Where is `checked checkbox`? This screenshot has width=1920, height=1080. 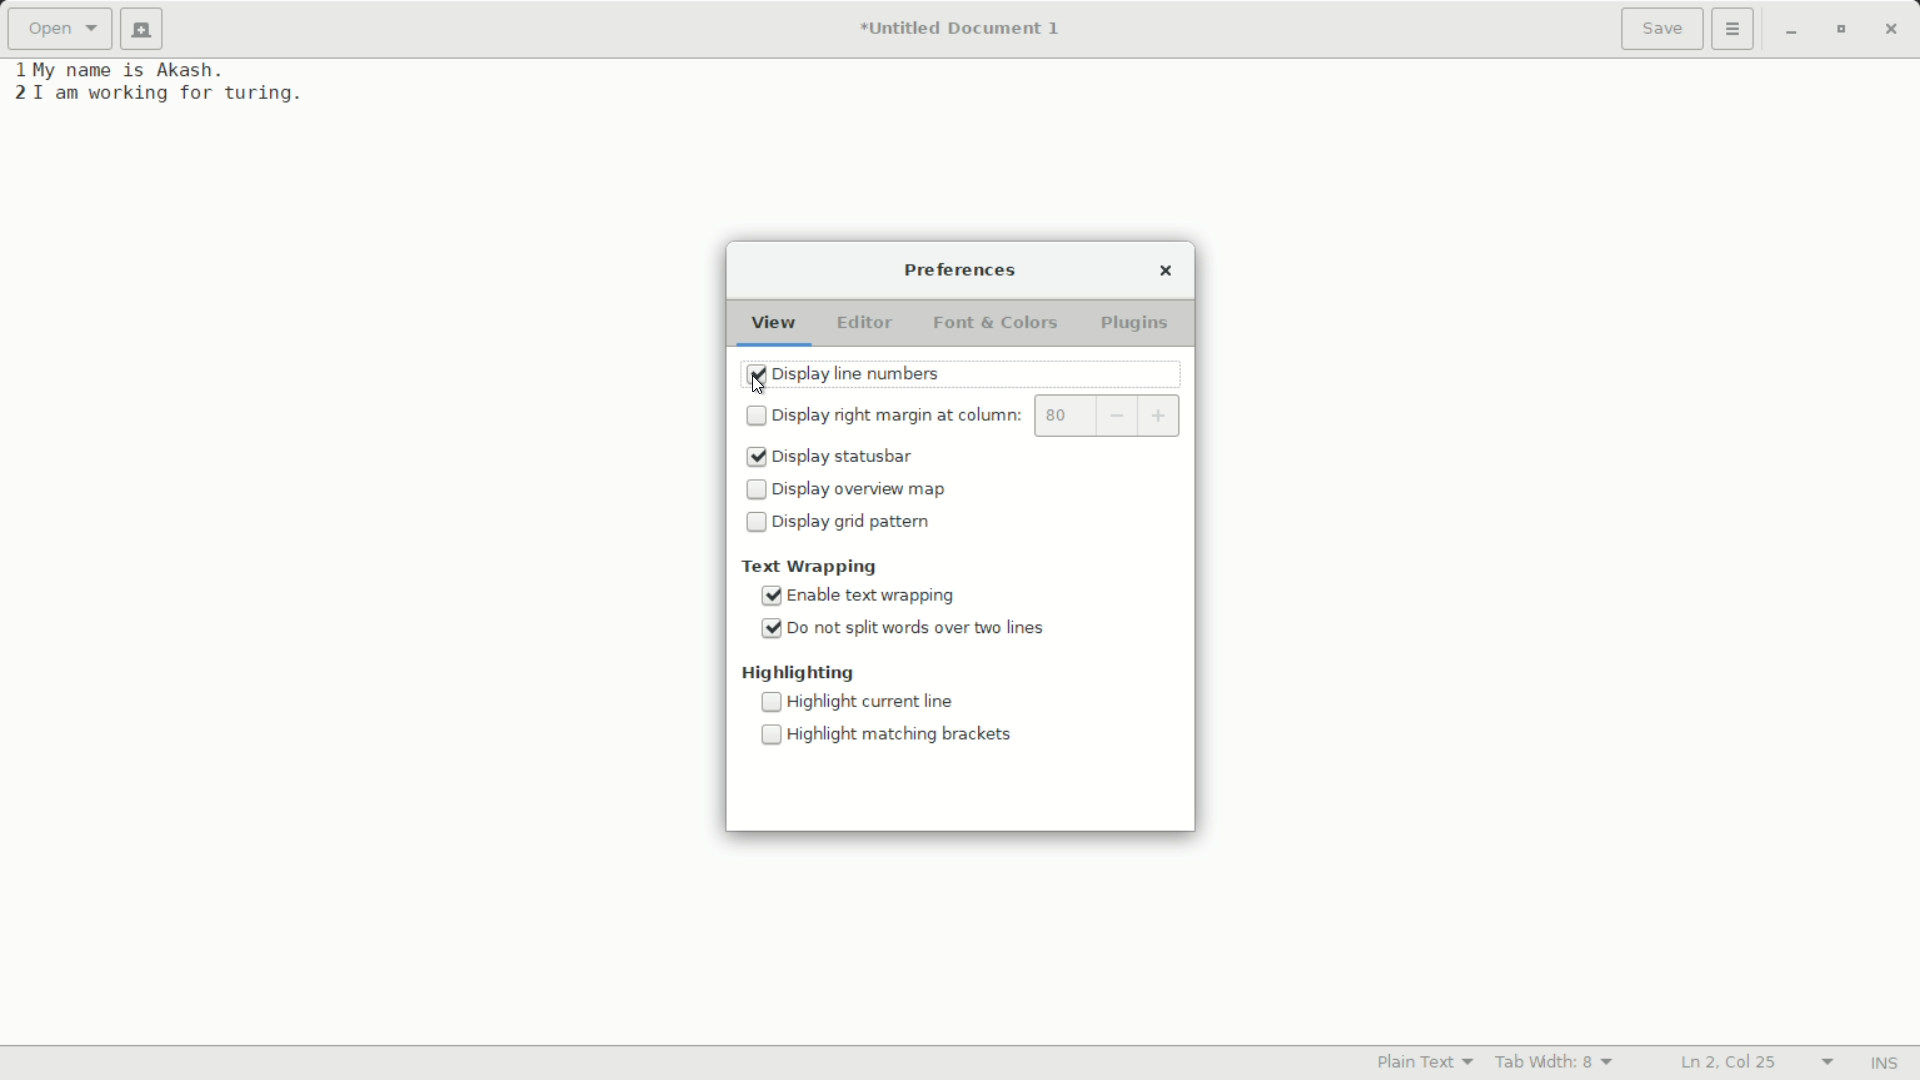
checked checkbox is located at coordinates (770, 596).